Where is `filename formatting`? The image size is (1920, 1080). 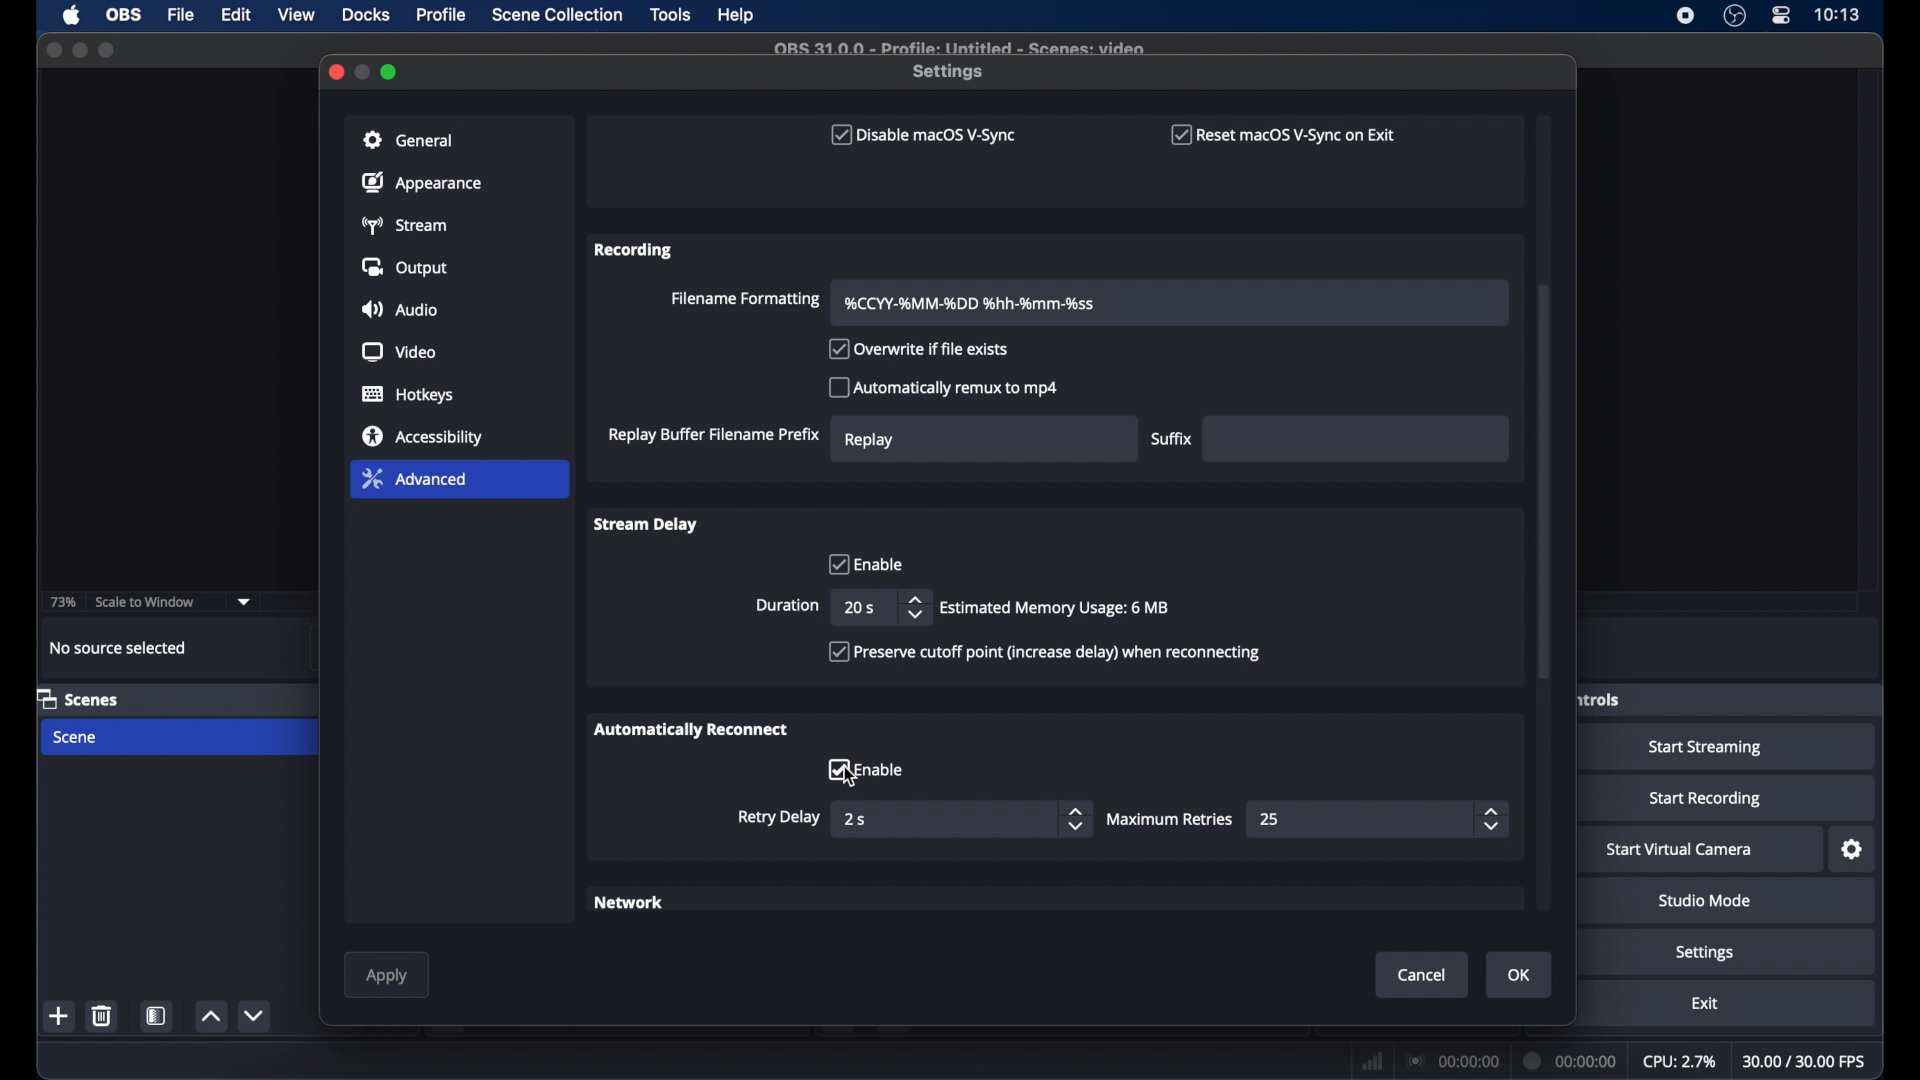
filename formatting is located at coordinates (743, 300).